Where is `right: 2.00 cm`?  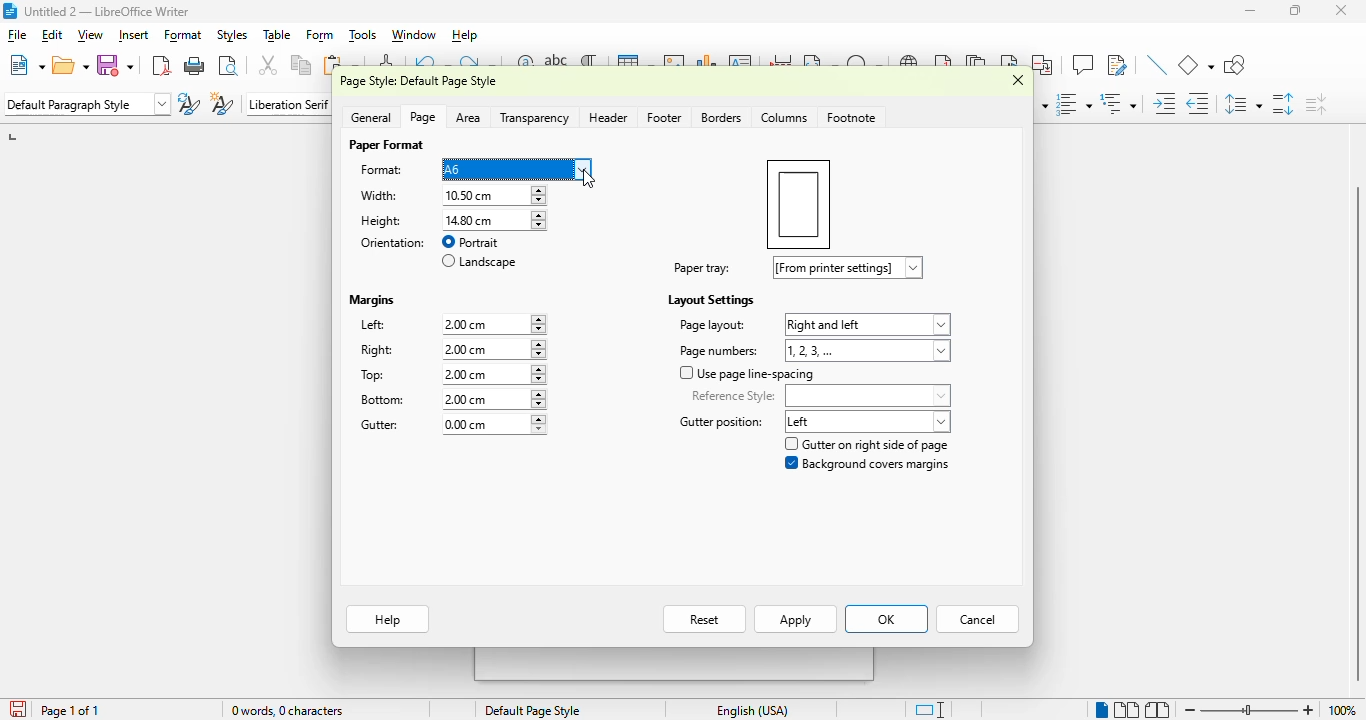 right: 2.00 cm is located at coordinates (449, 350).